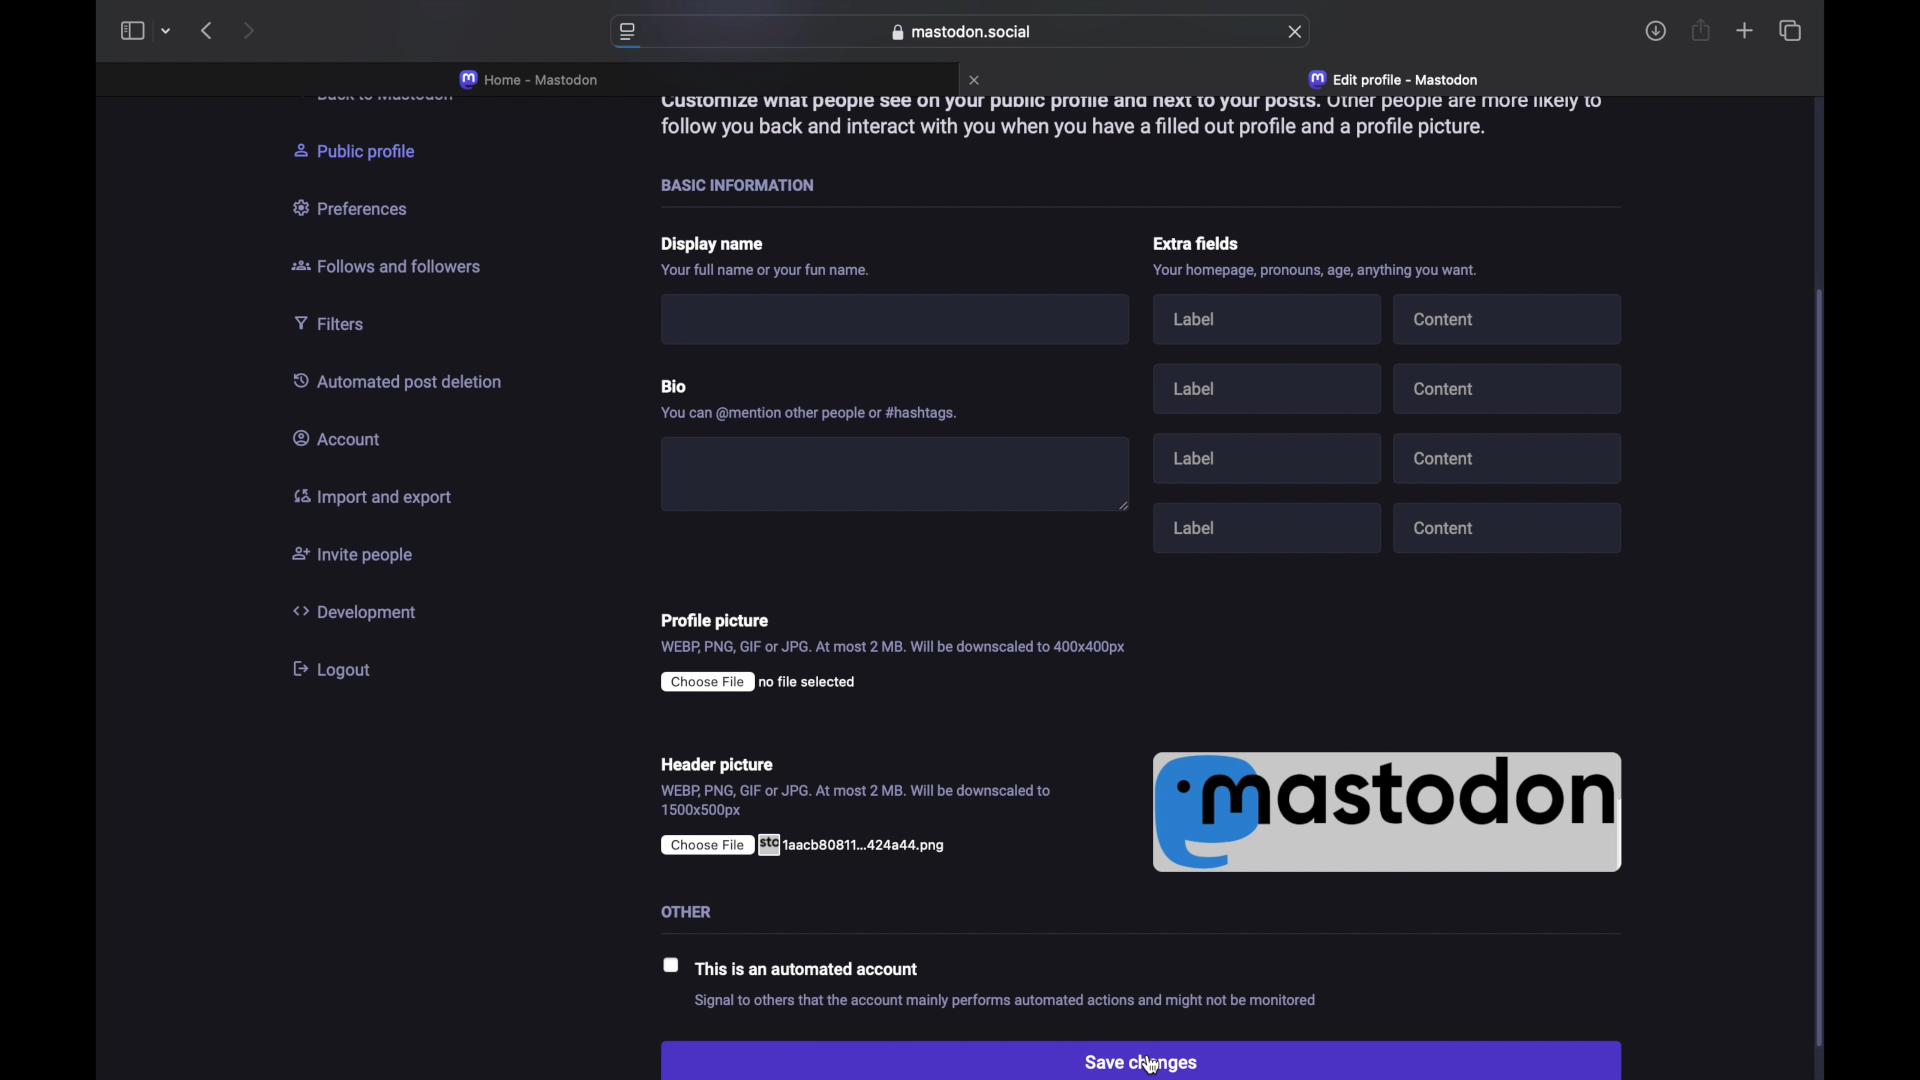  What do you see at coordinates (774, 271) in the screenshot?
I see `Your full name or your fun name.` at bounding box center [774, 271].